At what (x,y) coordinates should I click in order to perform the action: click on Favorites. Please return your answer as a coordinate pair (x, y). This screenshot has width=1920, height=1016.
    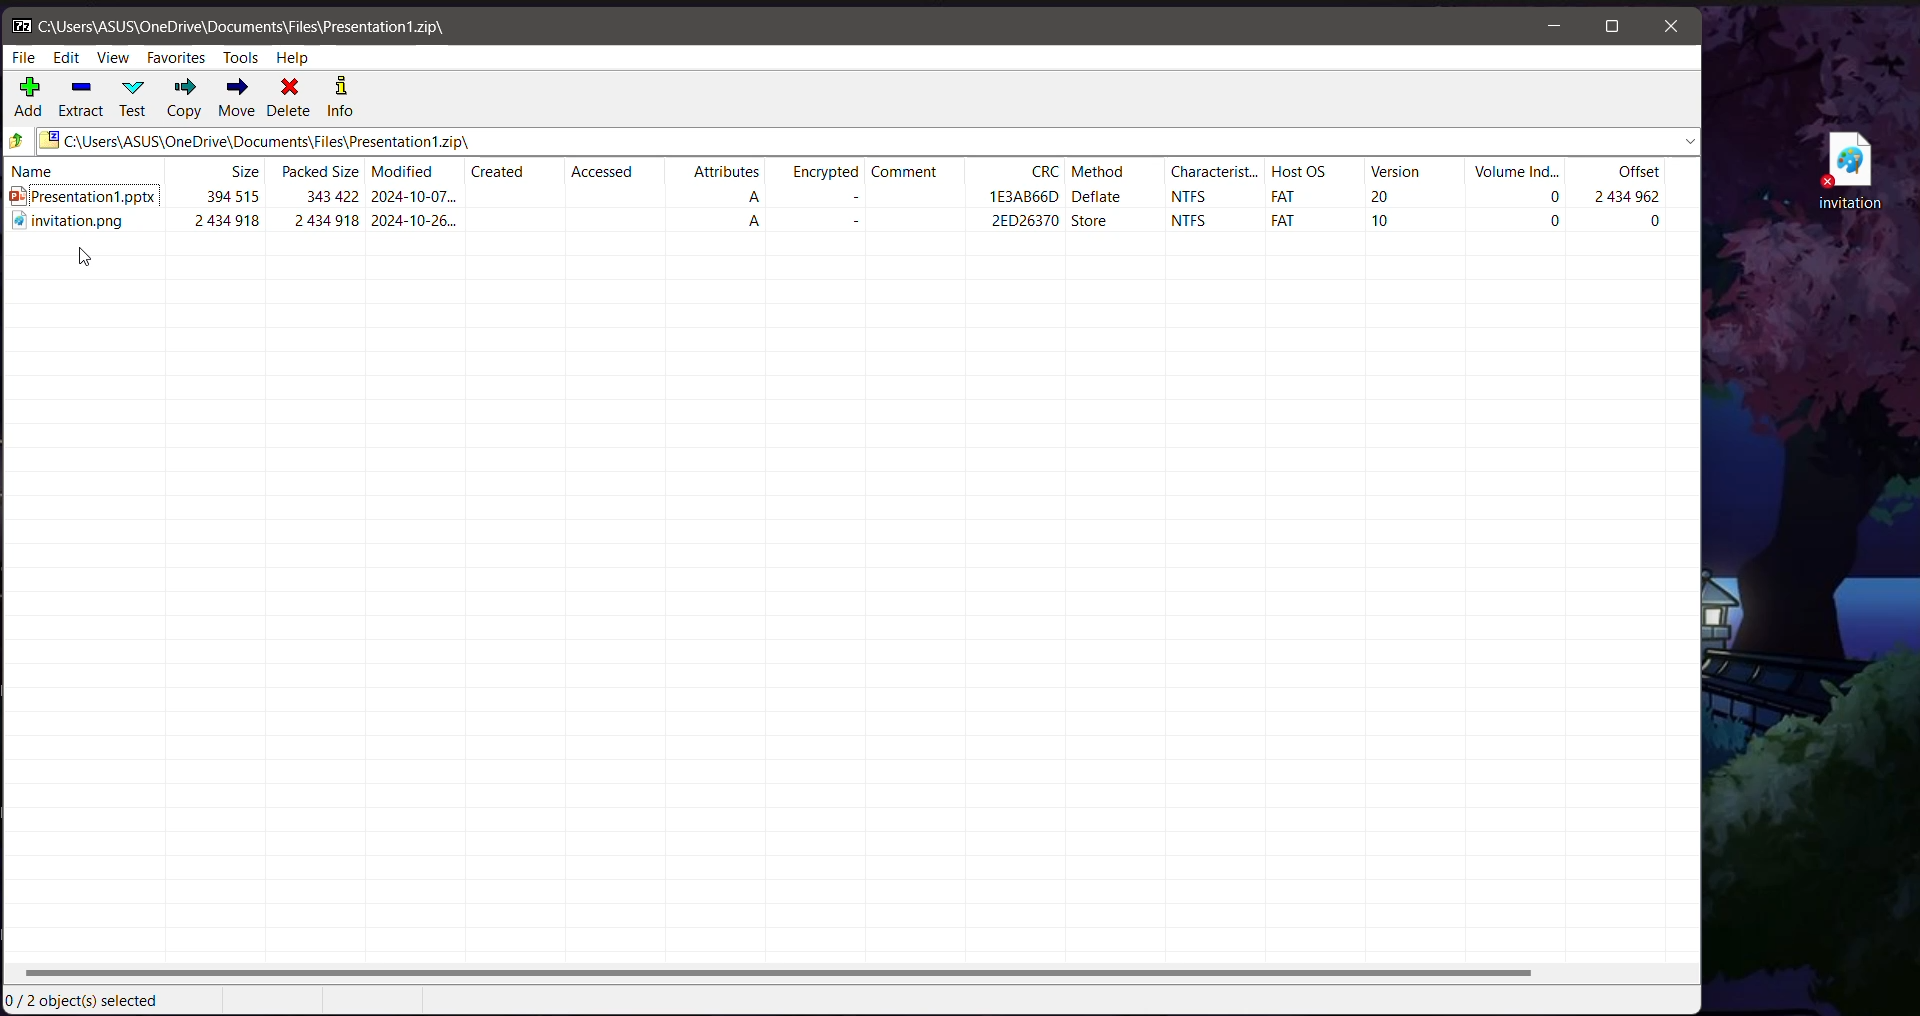
    Looking at the image, I should click on (177, 59).